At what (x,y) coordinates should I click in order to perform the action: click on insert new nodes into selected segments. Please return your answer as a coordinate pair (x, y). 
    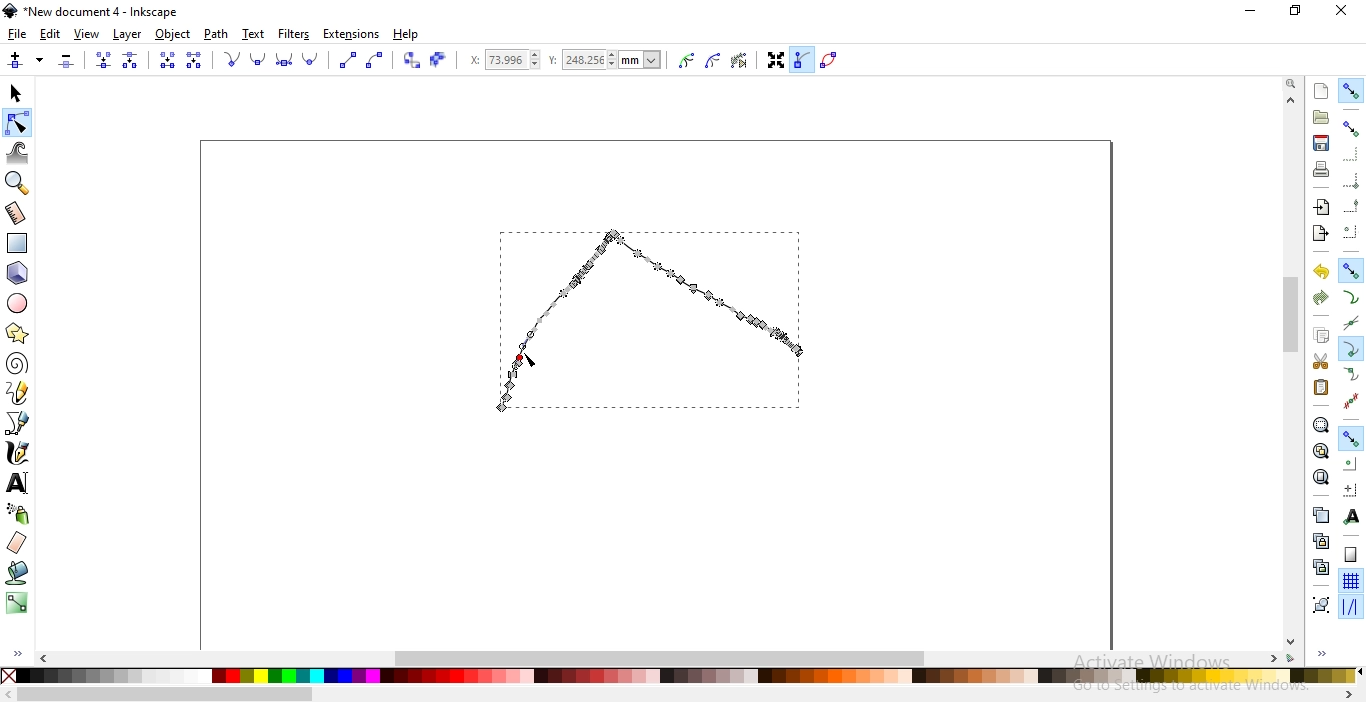
    Looking at the image, I should click on (40, 60).